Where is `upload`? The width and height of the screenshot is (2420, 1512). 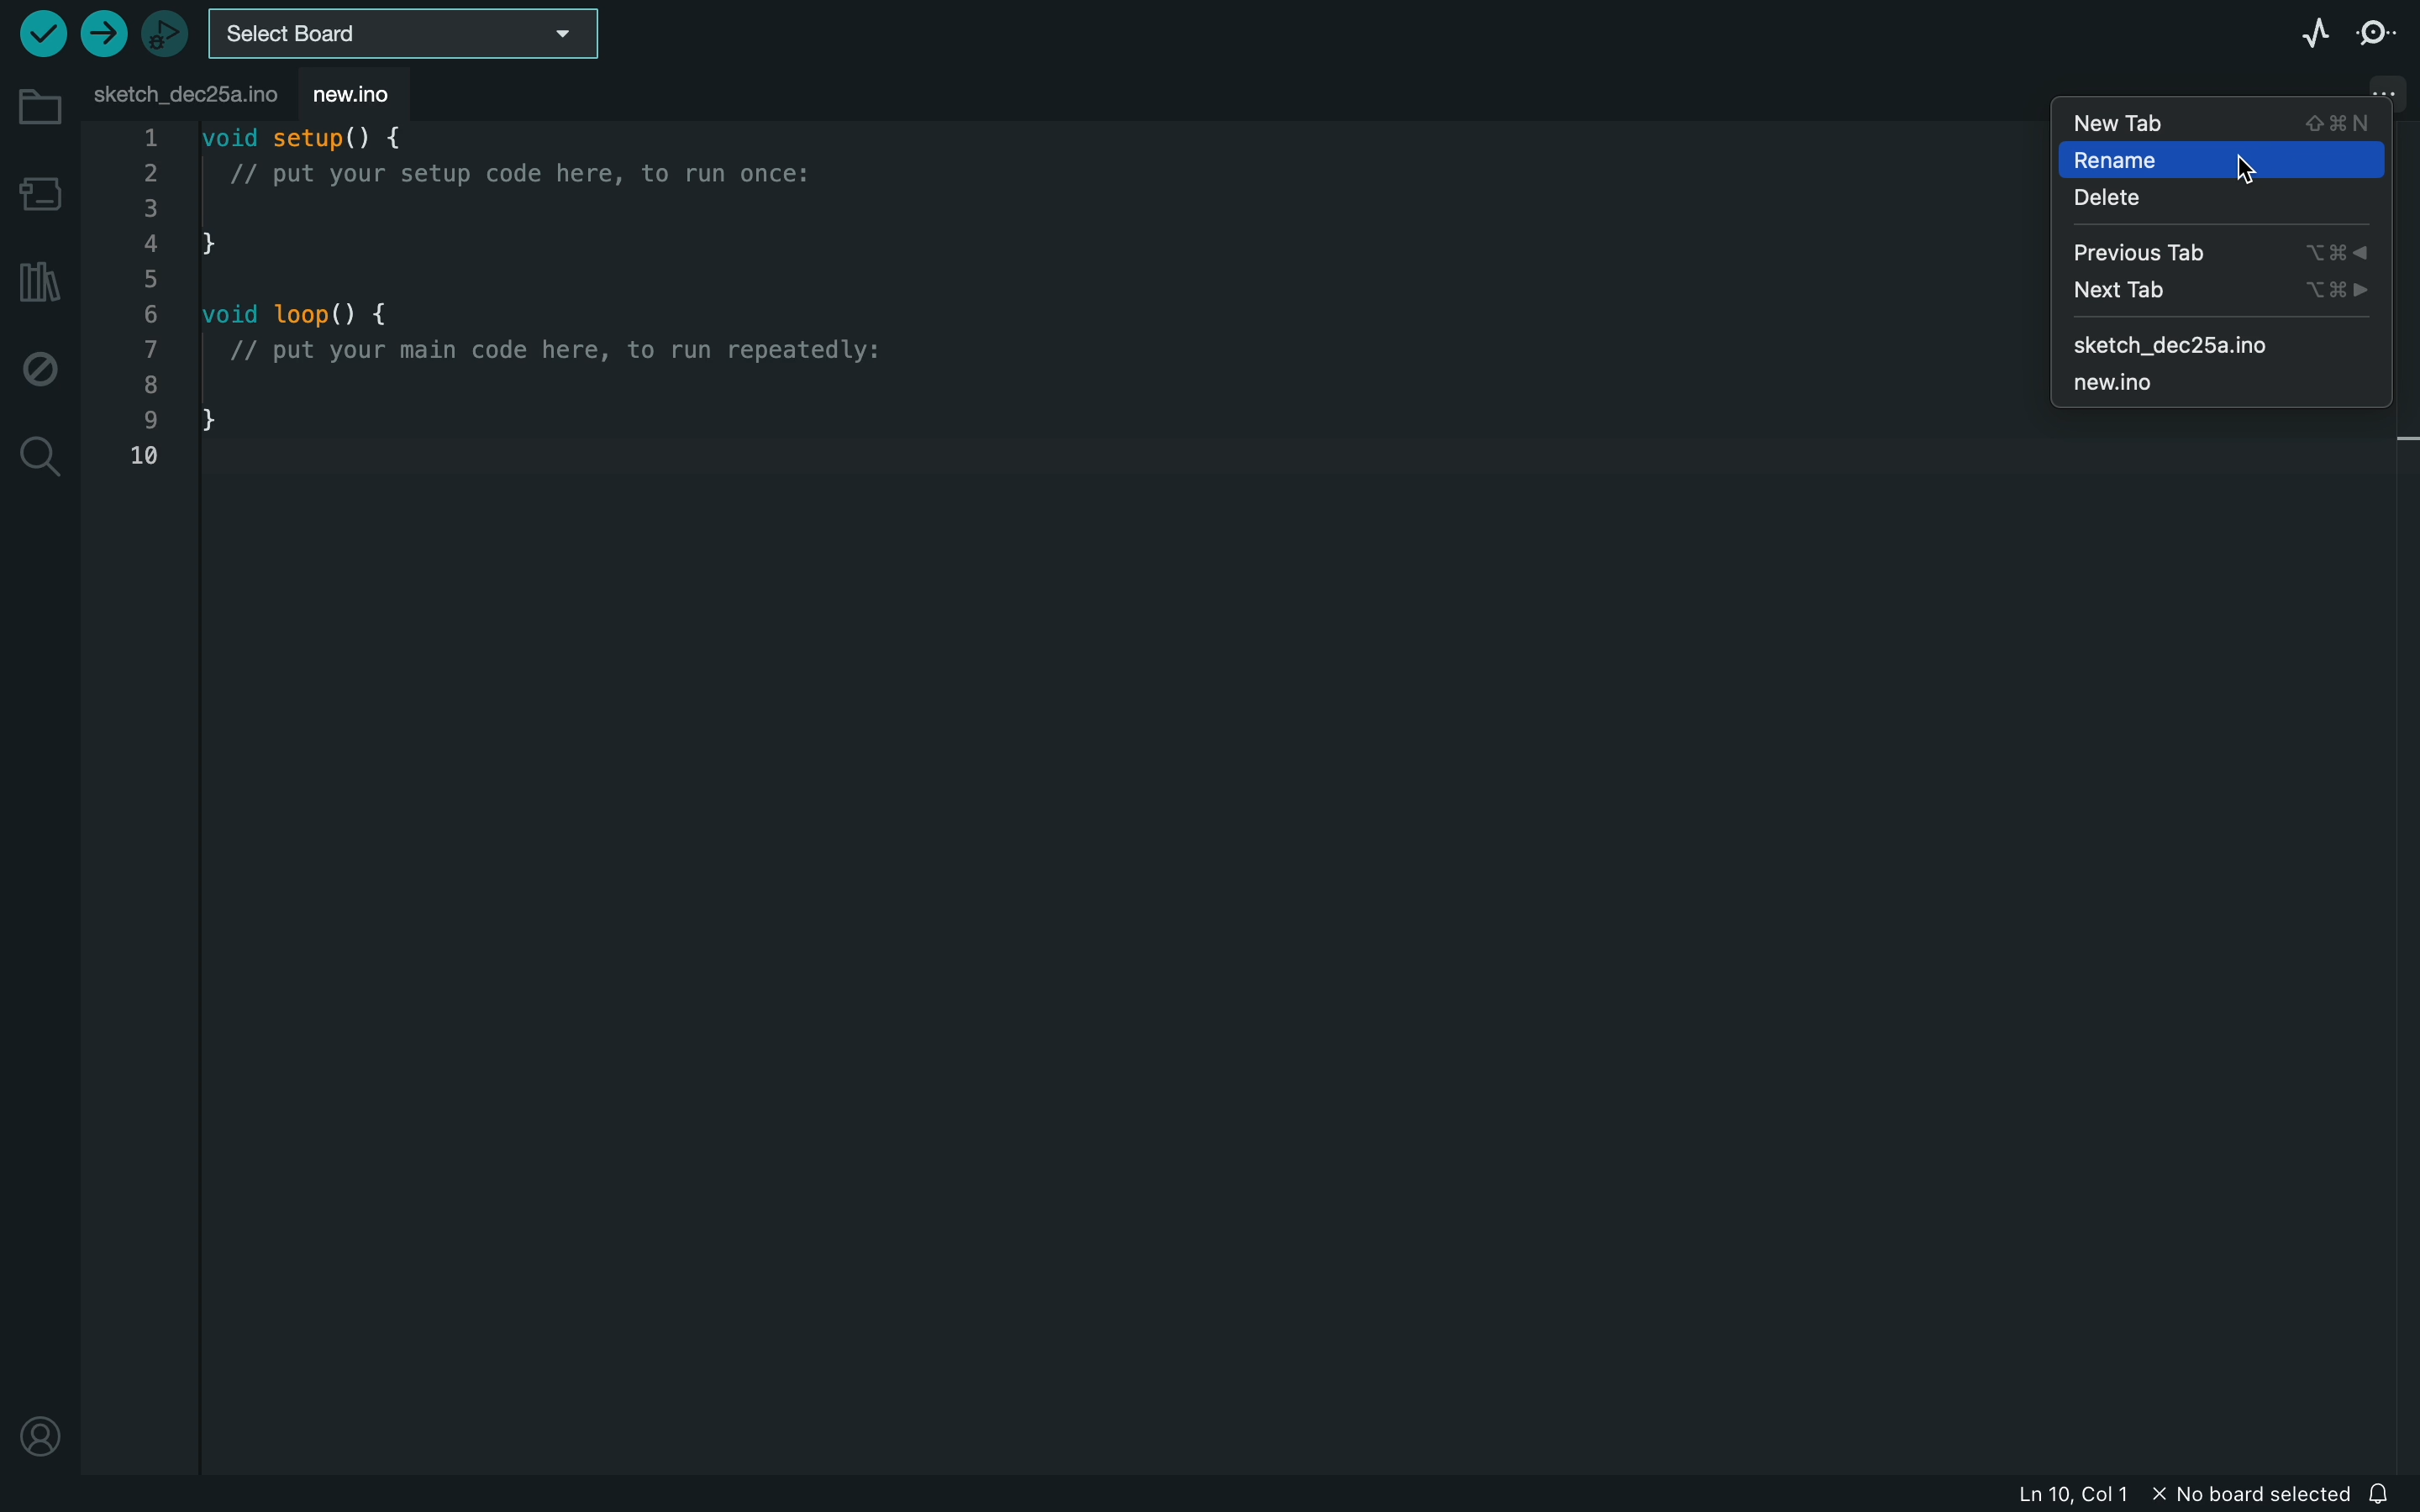 upload is located at coordinates (102, 33).